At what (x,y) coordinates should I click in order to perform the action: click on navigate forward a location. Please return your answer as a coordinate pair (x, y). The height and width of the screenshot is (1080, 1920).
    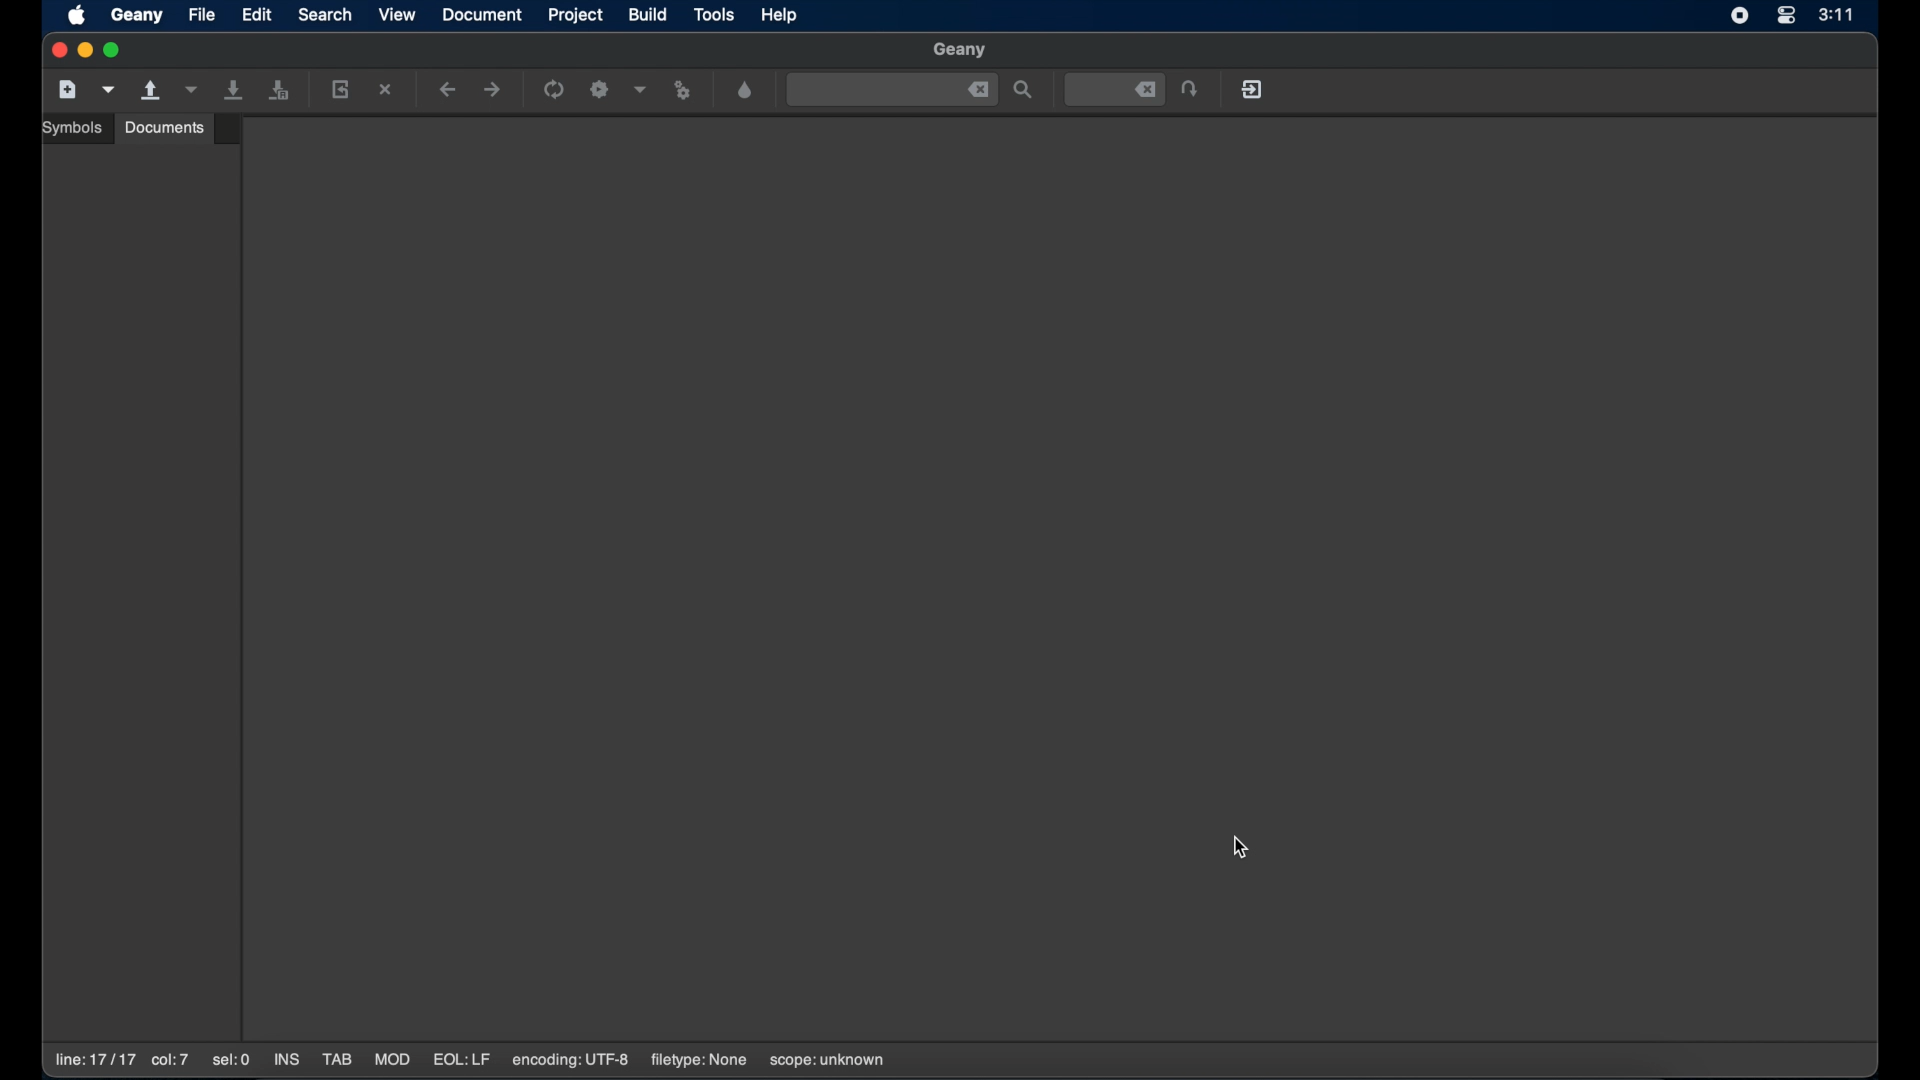
    Looking at the image, I should click on (493, 90).